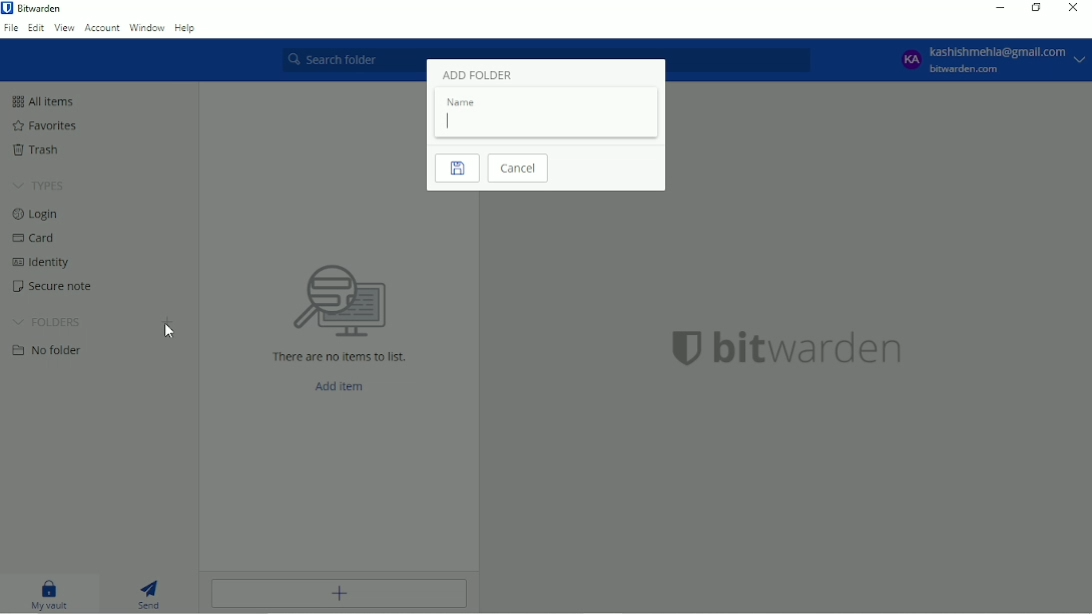 This screenshot has height=614, width=1092. I want to click on Save, so click(456, 169).